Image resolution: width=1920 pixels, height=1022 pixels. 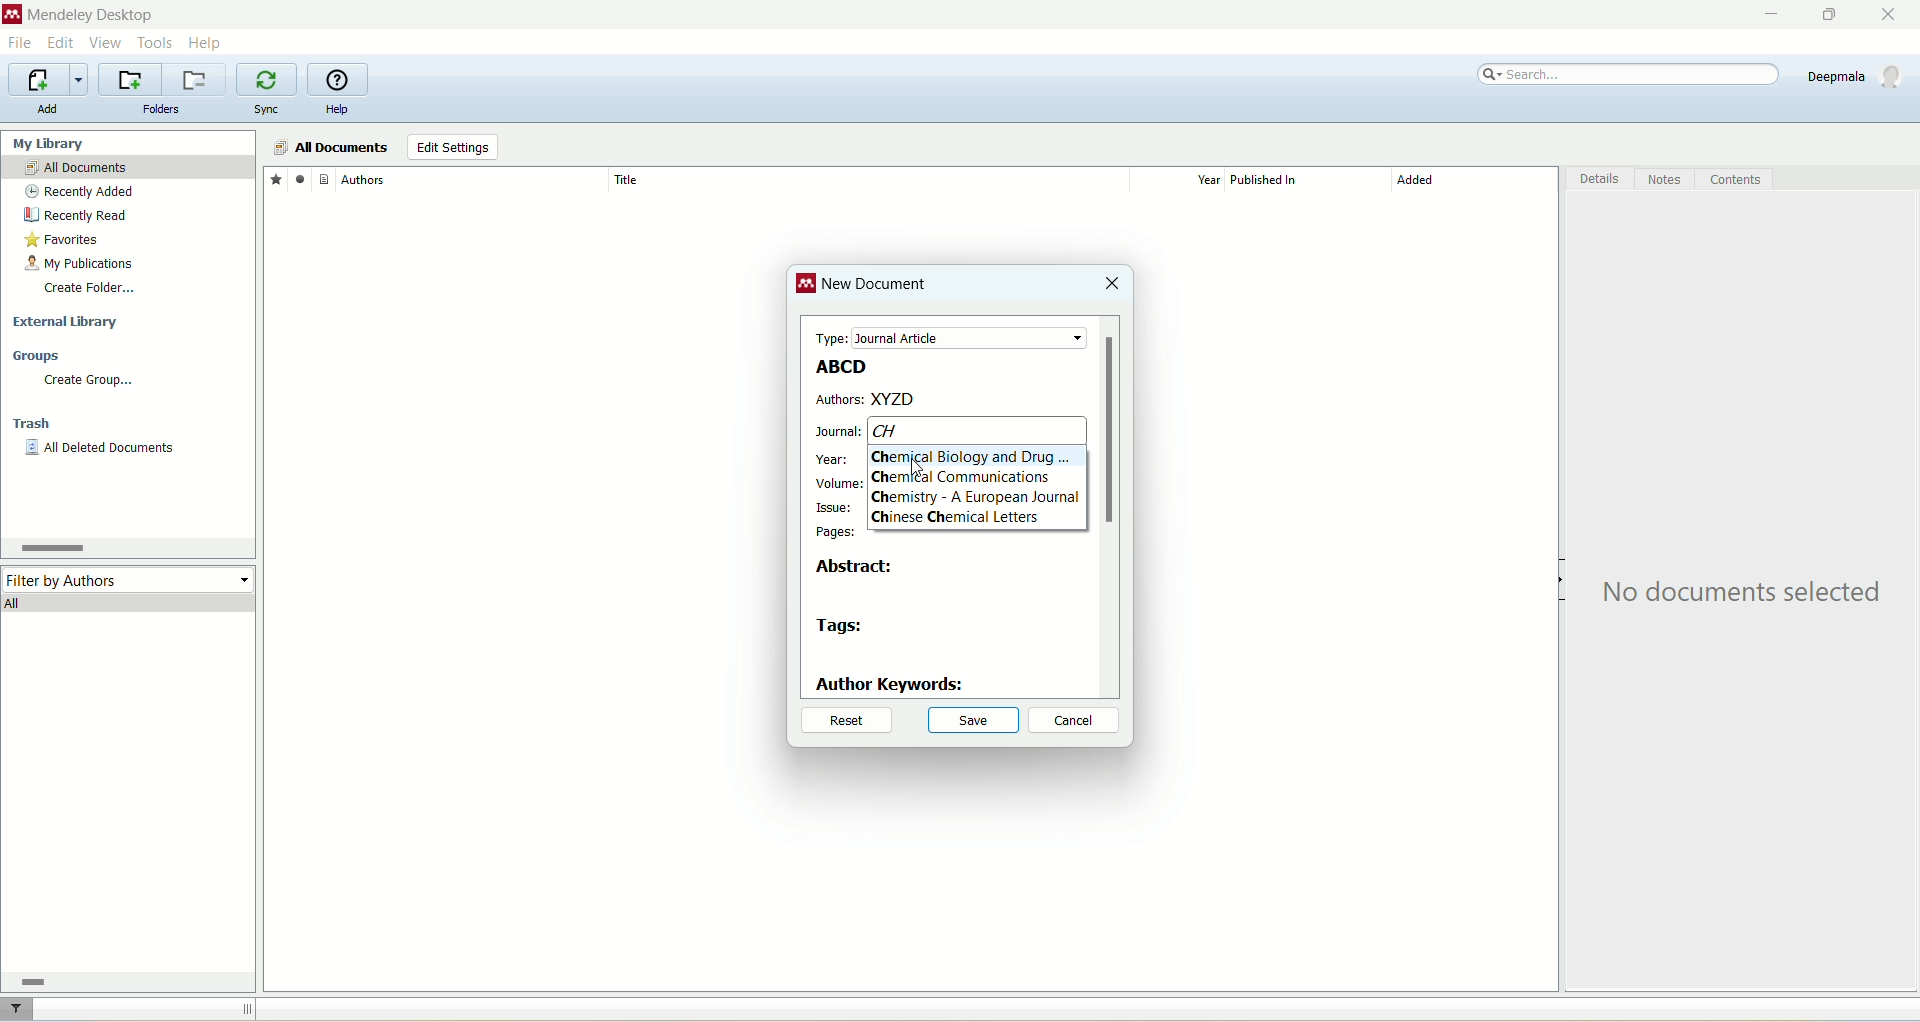 What do you see at coordinates (130, 602) in the screenshot?
I see `all` at bounding box center [130, 602].